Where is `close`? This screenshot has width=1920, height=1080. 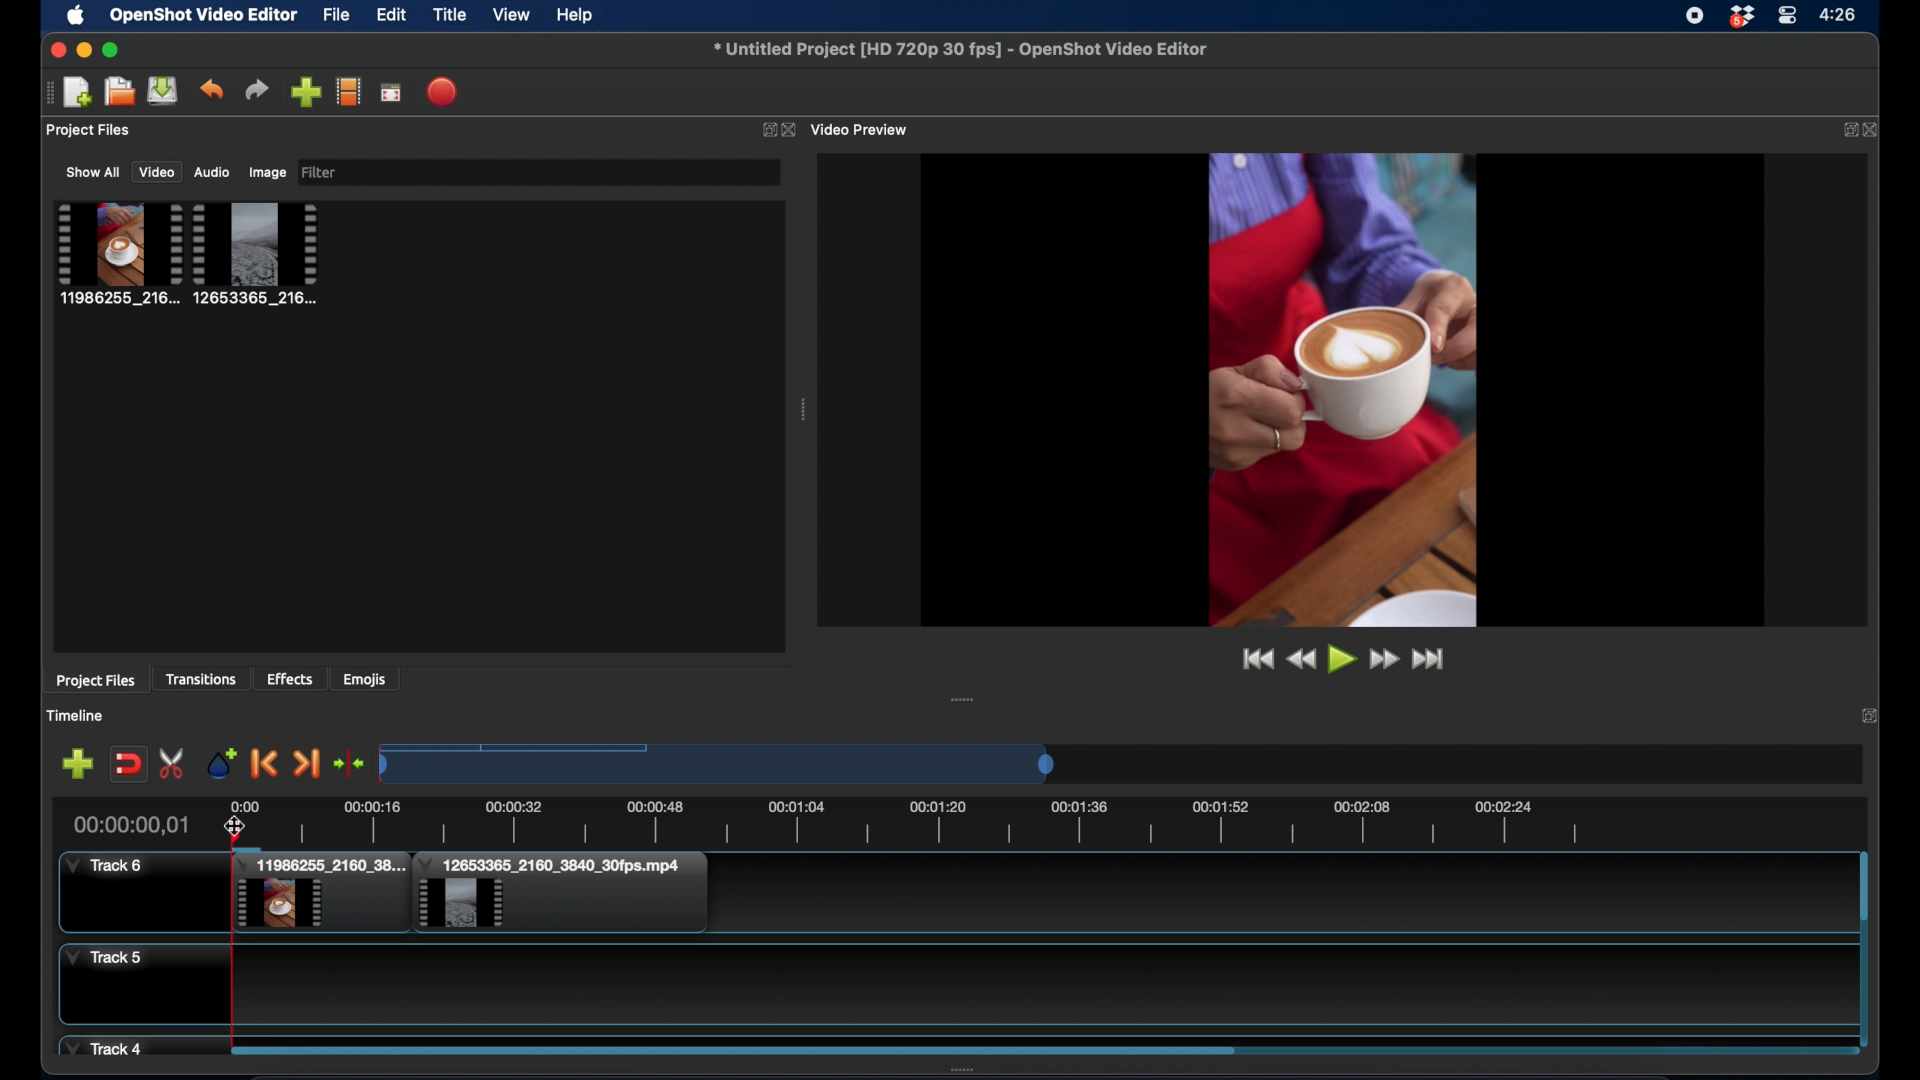
close is located at coordinates (1875, 129).